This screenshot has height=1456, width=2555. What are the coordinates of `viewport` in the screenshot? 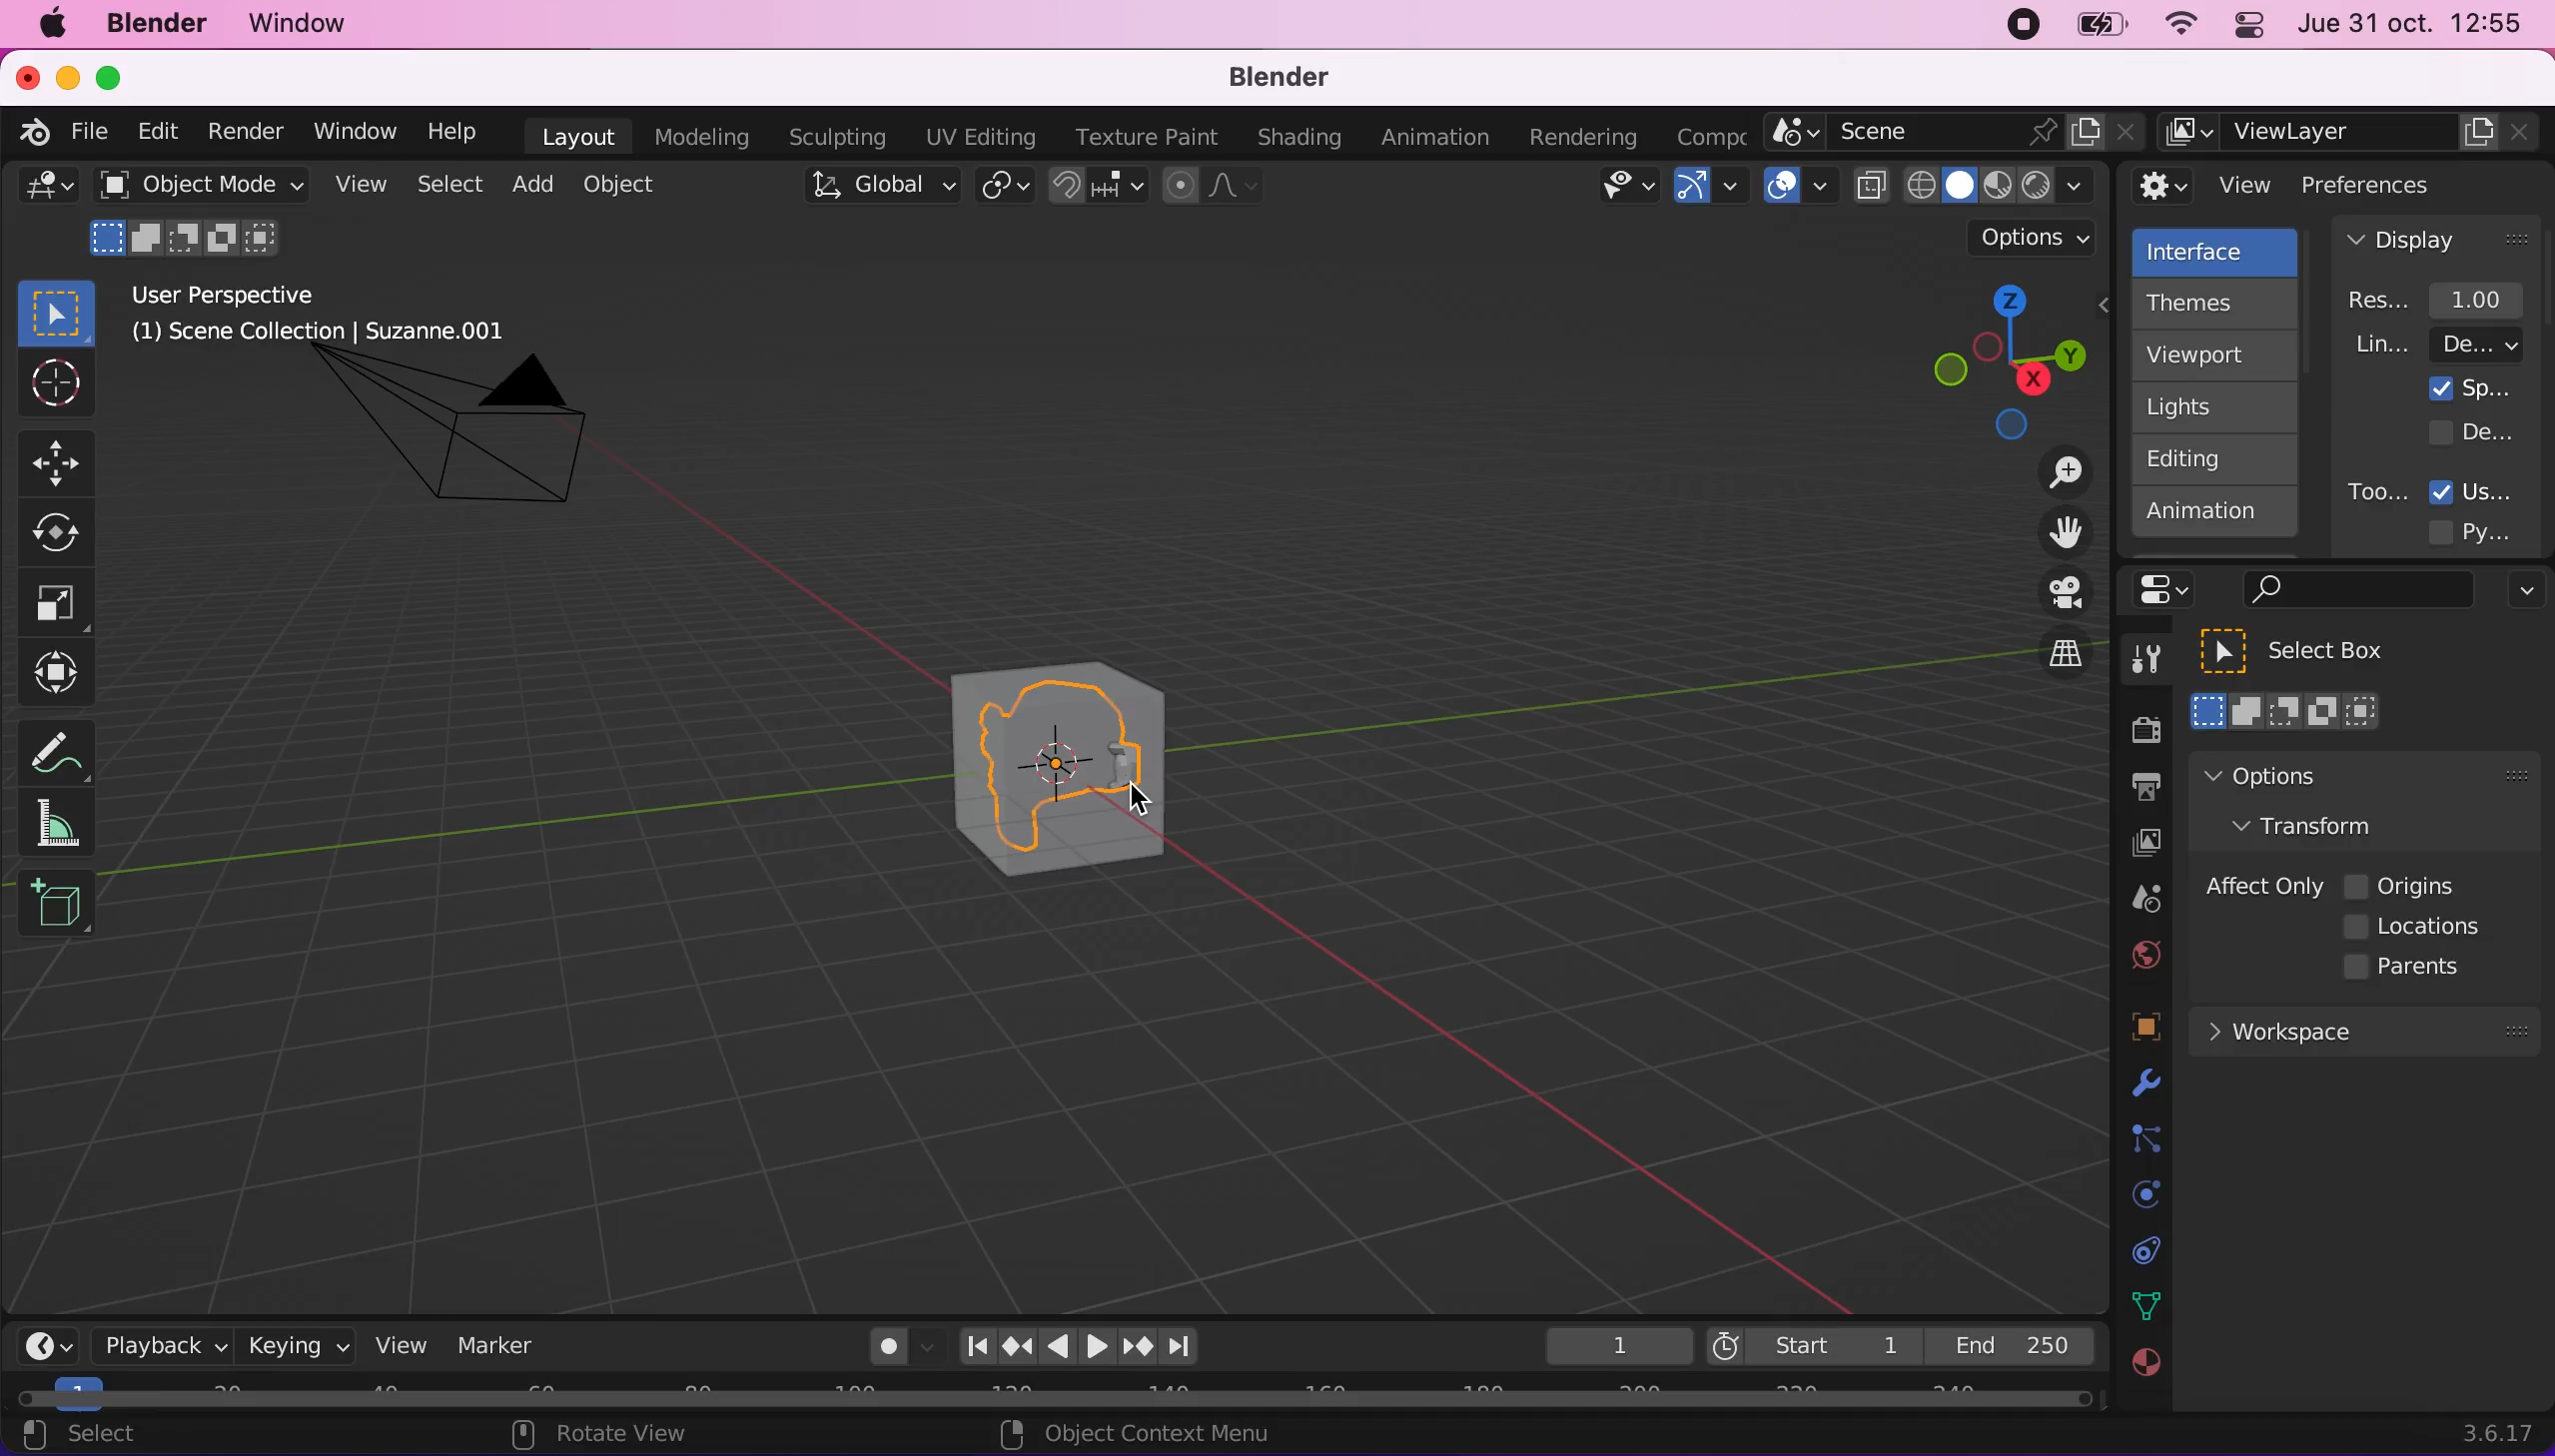 It's located at (2220, 355).